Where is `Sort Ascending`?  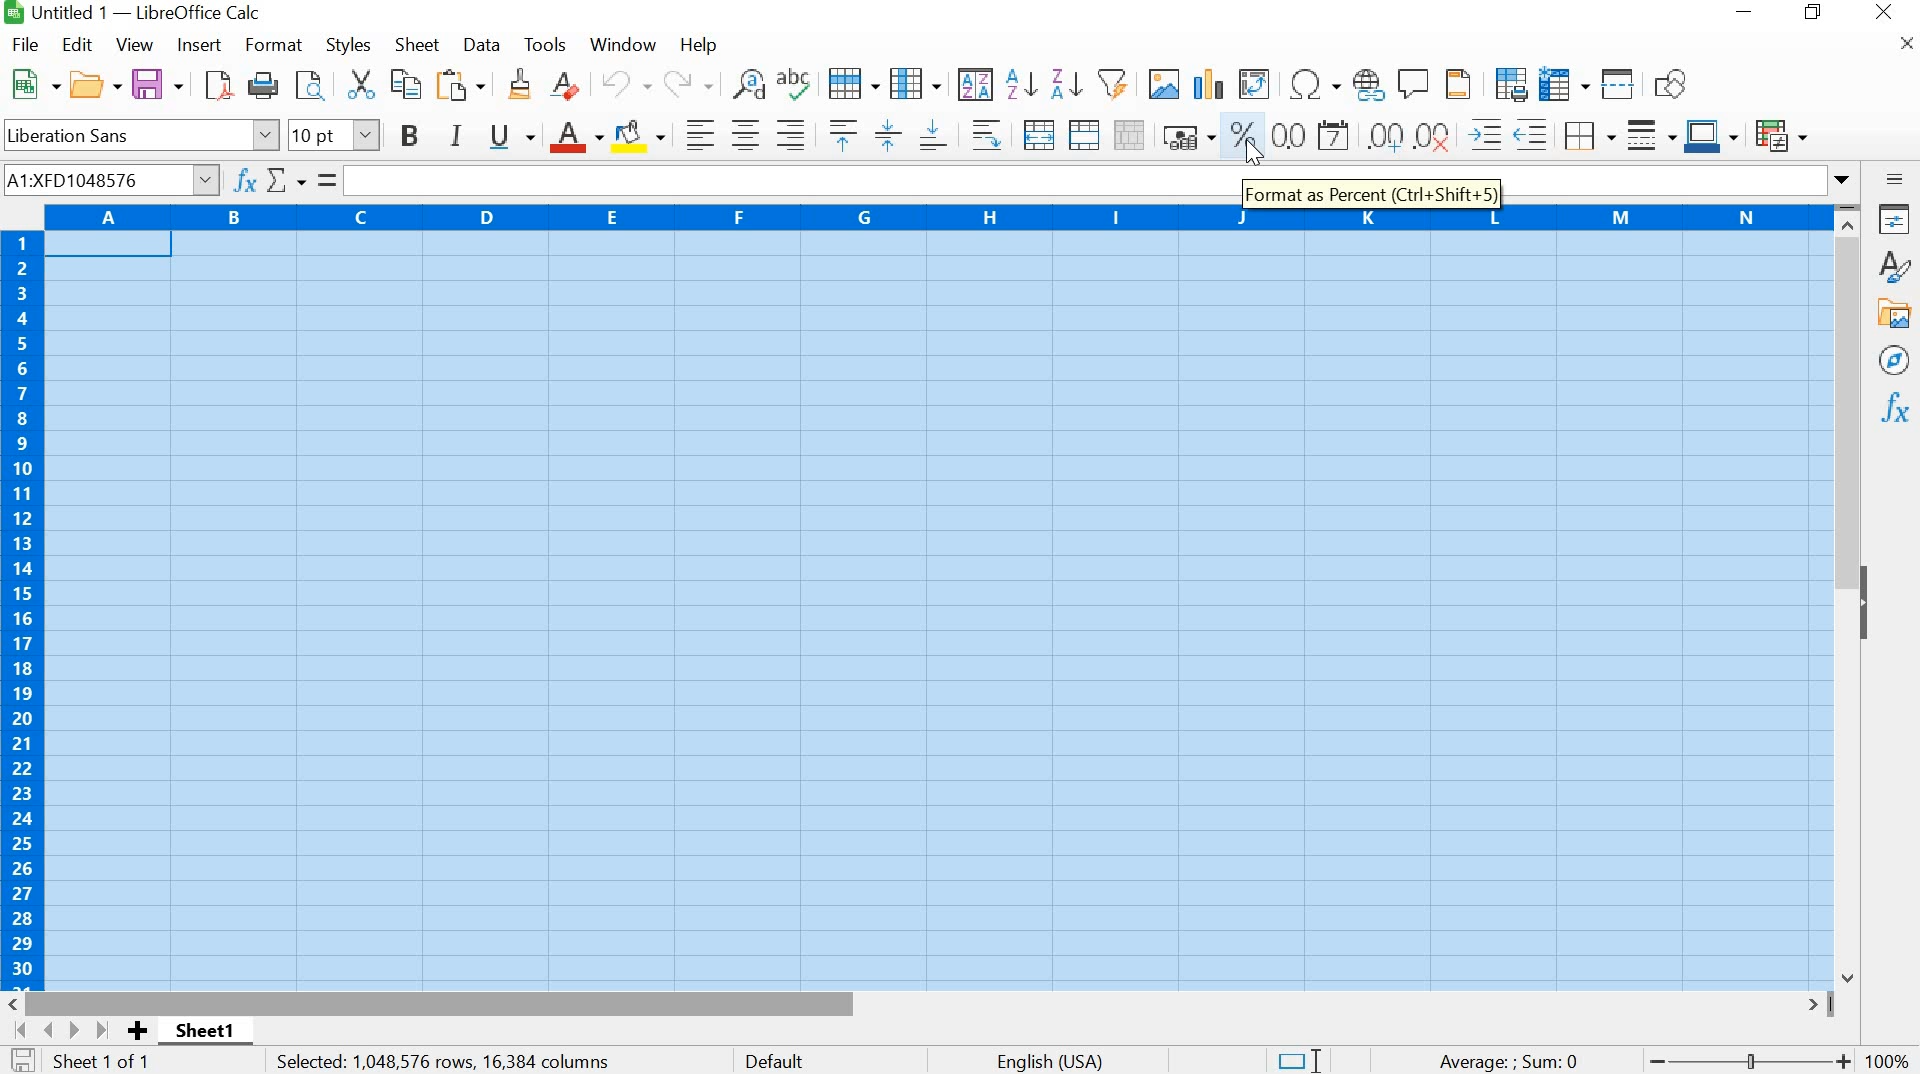 Sort Ascending is located at coordinates (1020, 87).